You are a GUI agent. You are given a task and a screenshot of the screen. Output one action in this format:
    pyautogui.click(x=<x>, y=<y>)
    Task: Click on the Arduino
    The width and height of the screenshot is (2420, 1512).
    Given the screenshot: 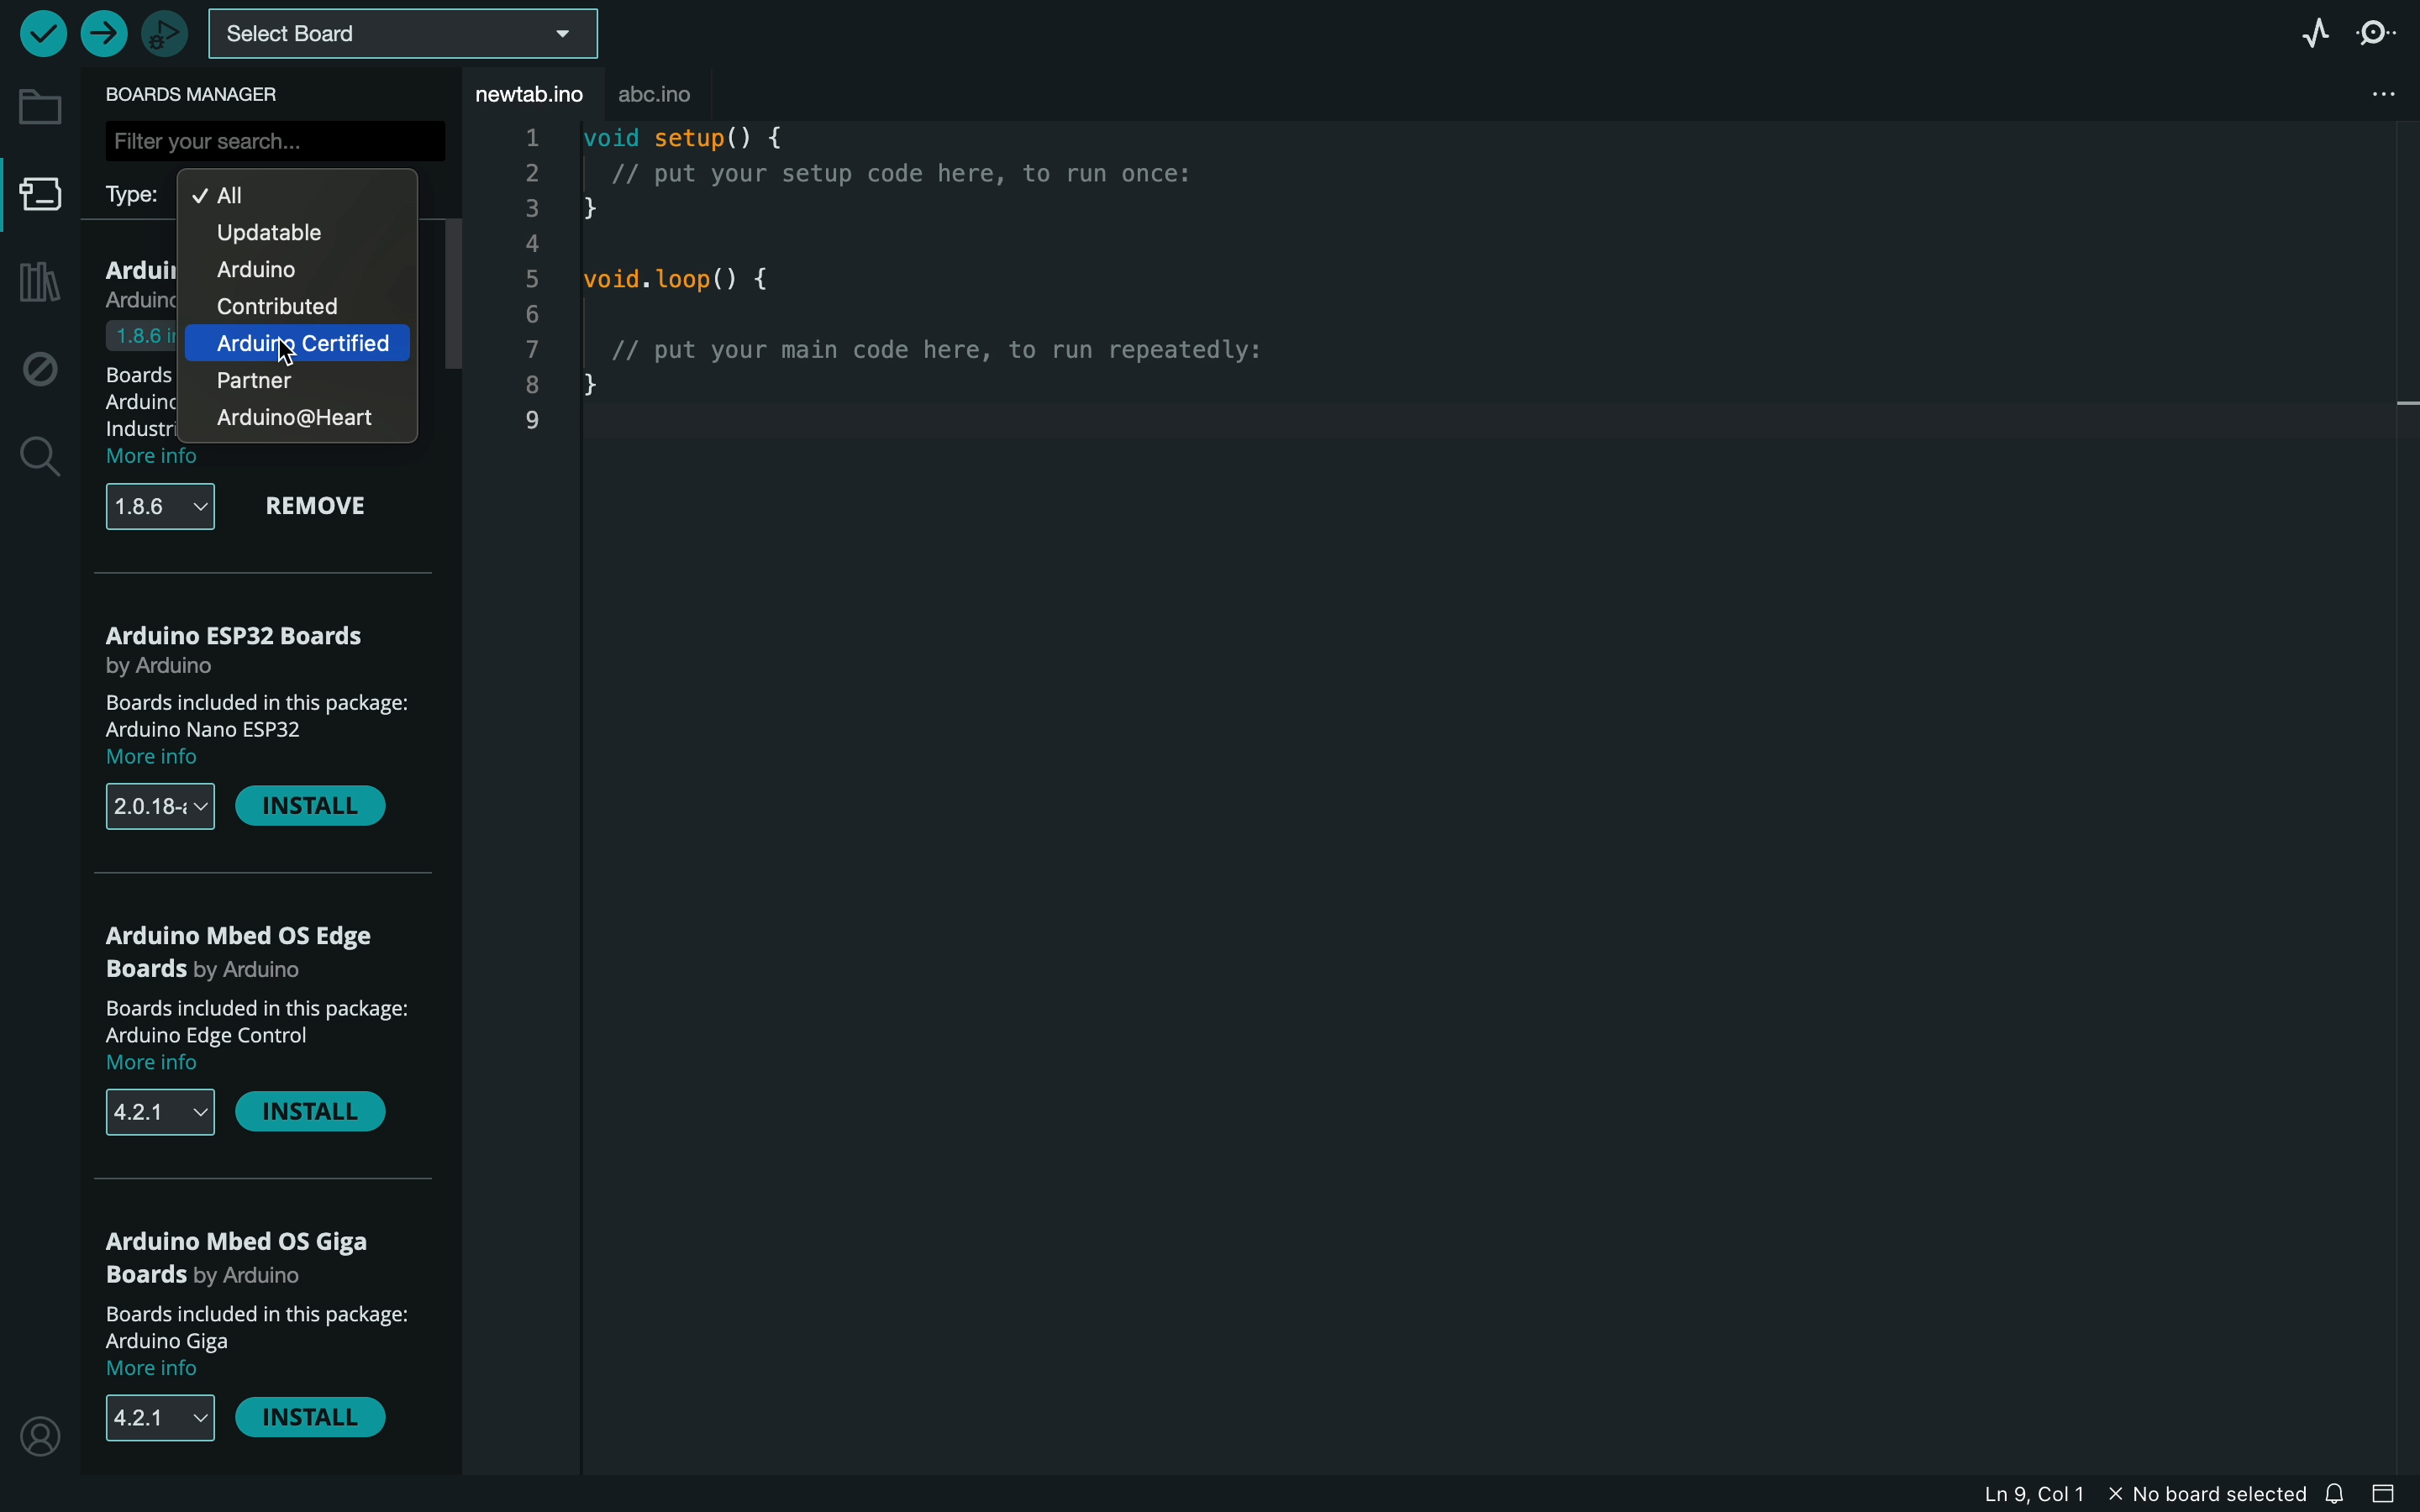 What is the action you would take?
    pyautogui.click(x=273, y=269)
    